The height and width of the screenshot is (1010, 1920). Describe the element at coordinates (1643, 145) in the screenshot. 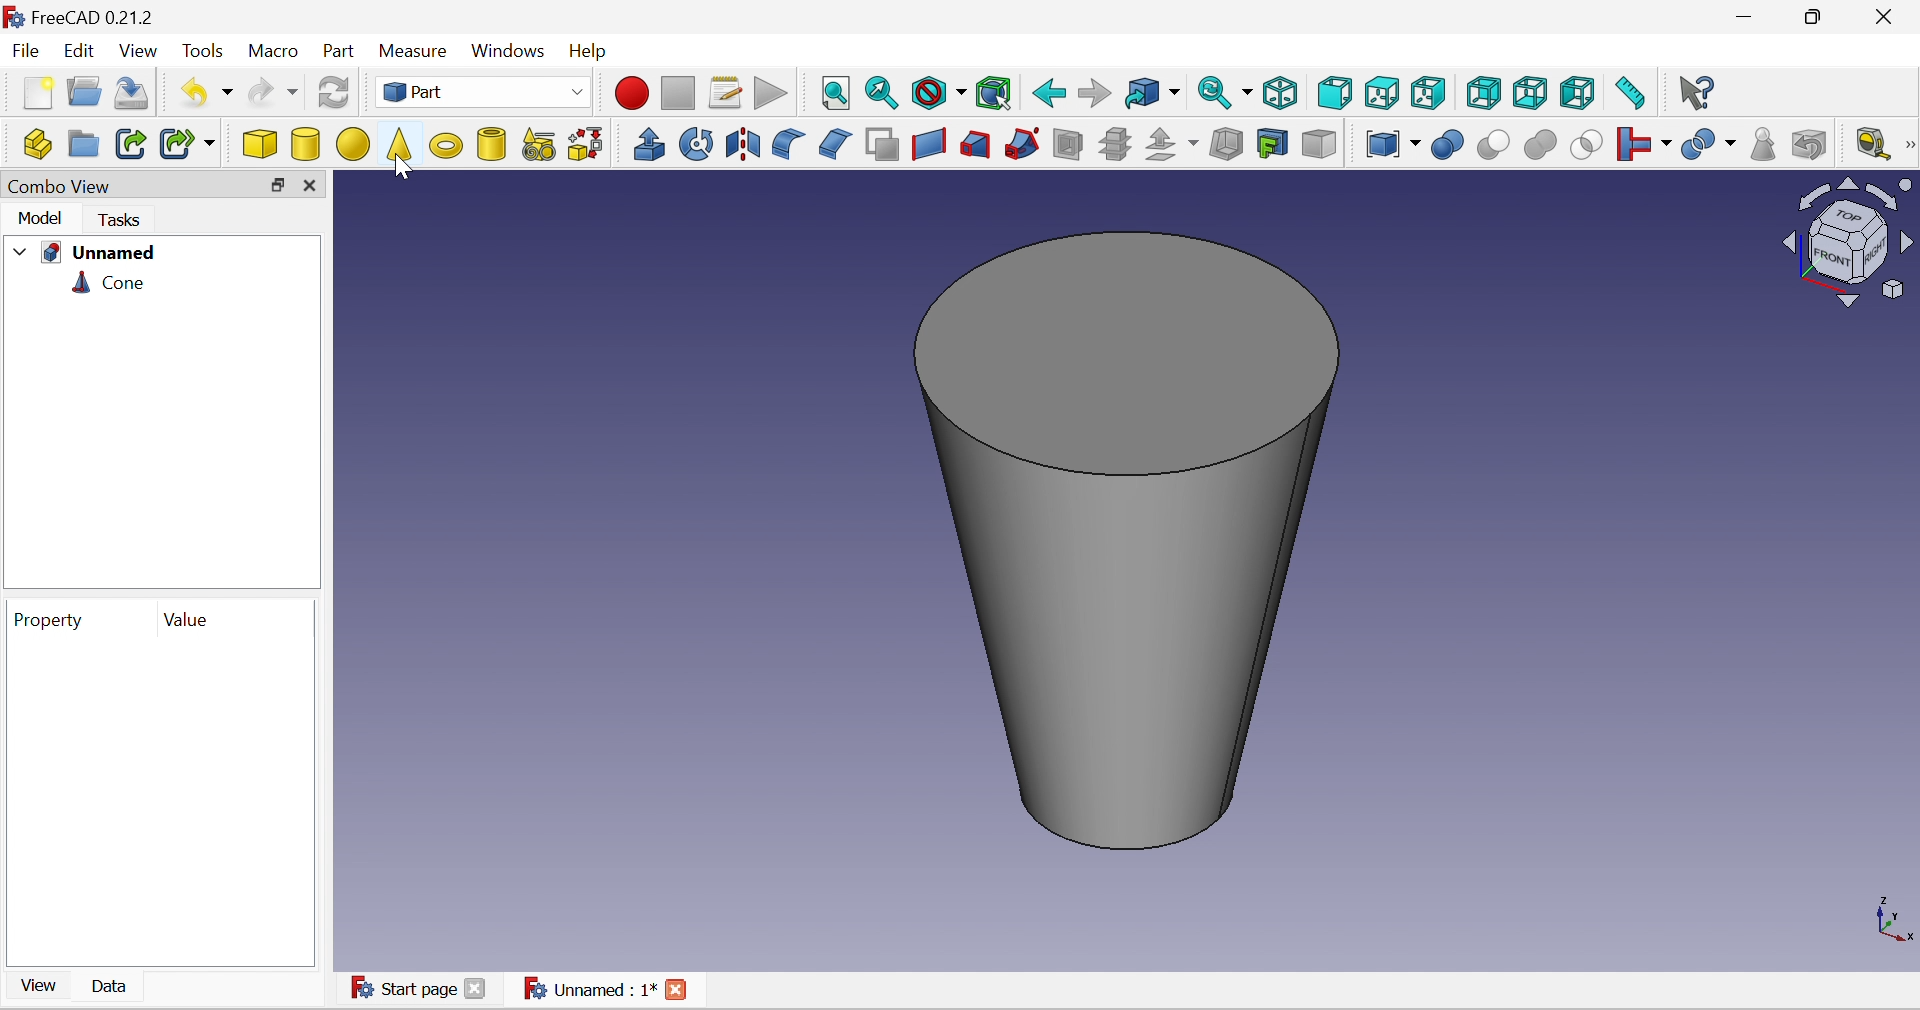

I see `Join objects` at that location.